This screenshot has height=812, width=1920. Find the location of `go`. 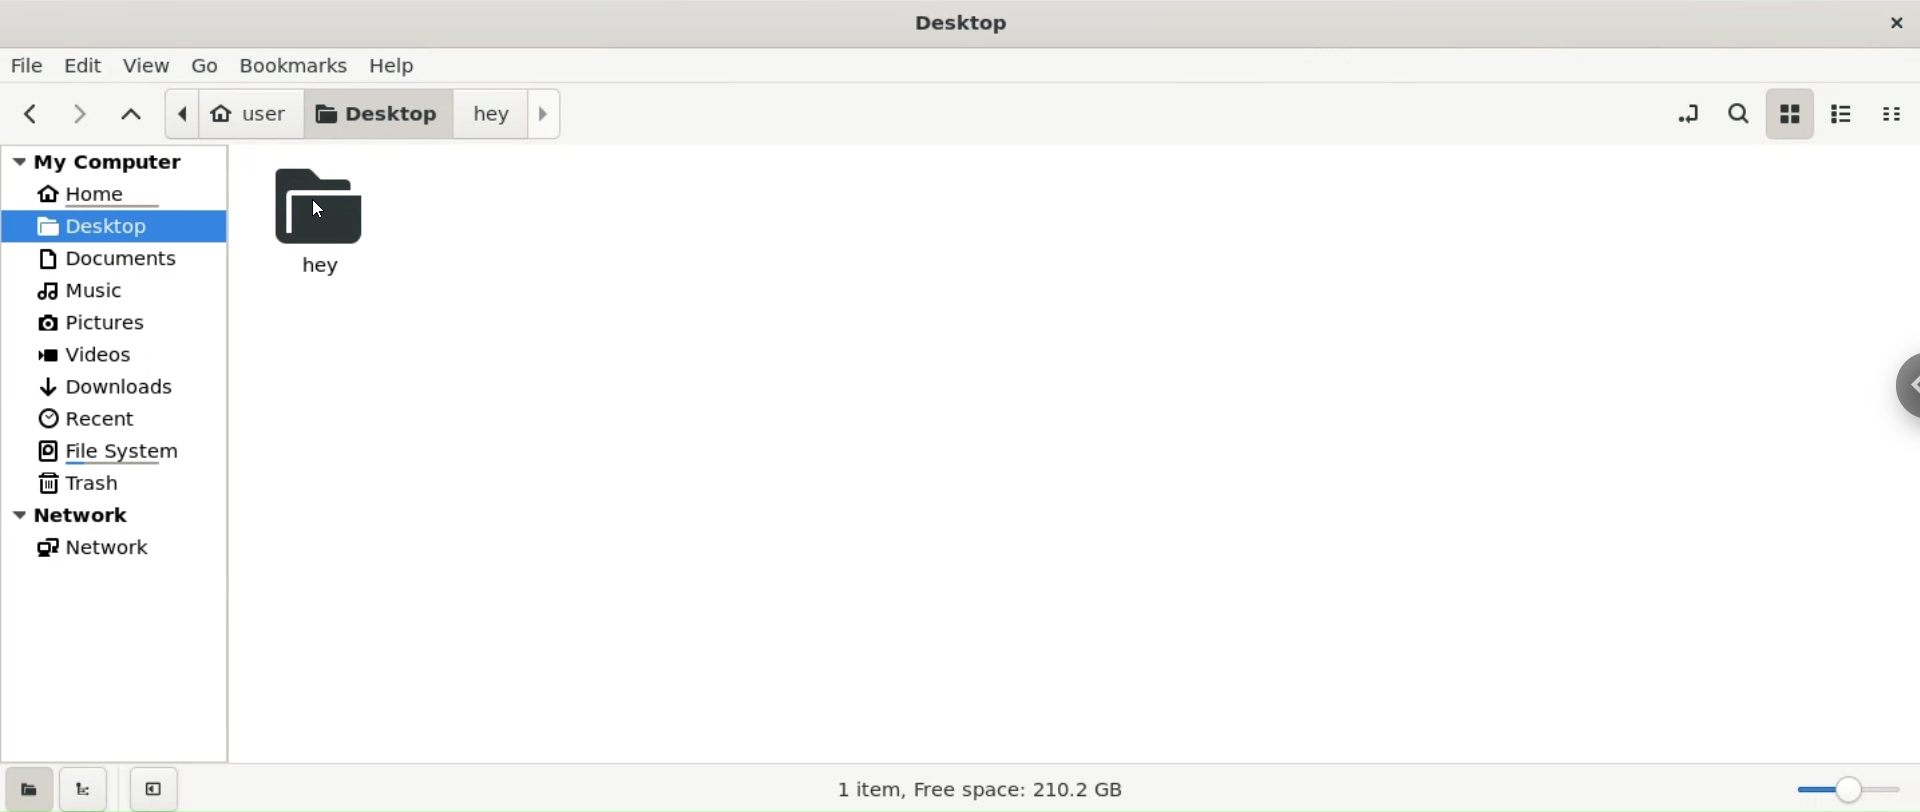

go is located at coordinates (208, 66).